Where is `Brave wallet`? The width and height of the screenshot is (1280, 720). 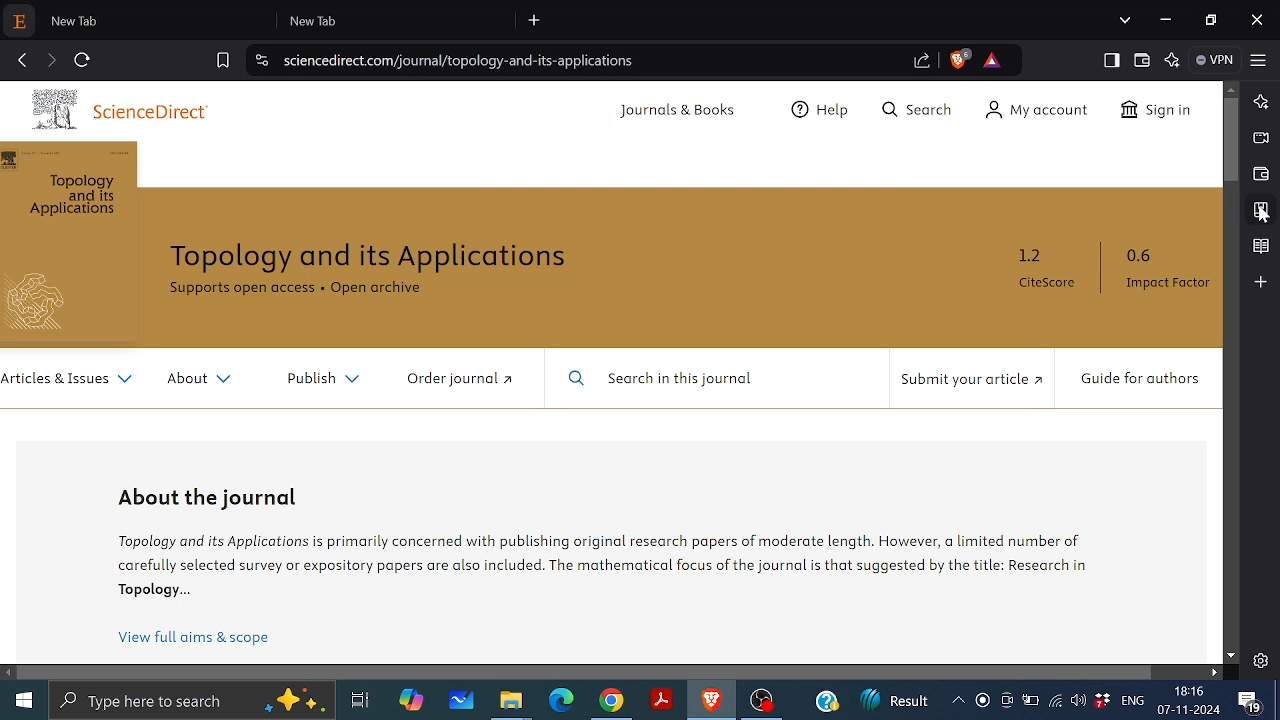 Brave wallet is located at coordinates (1259, 174).